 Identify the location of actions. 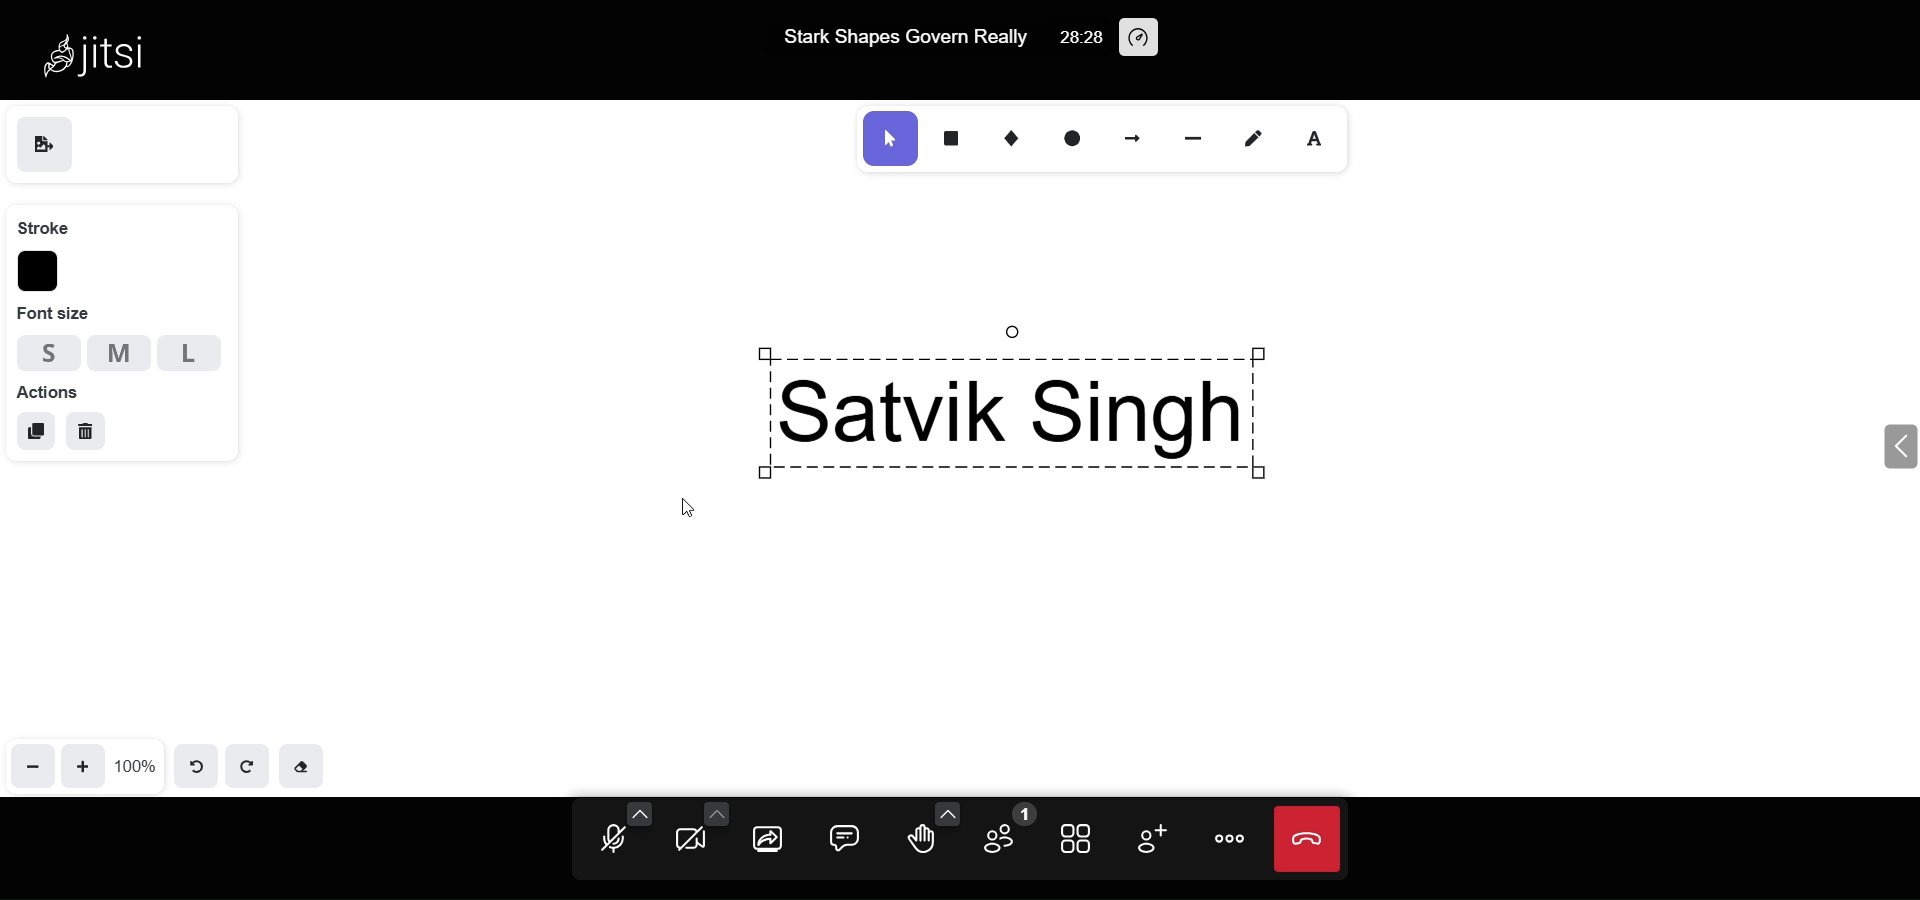
(48, 393).